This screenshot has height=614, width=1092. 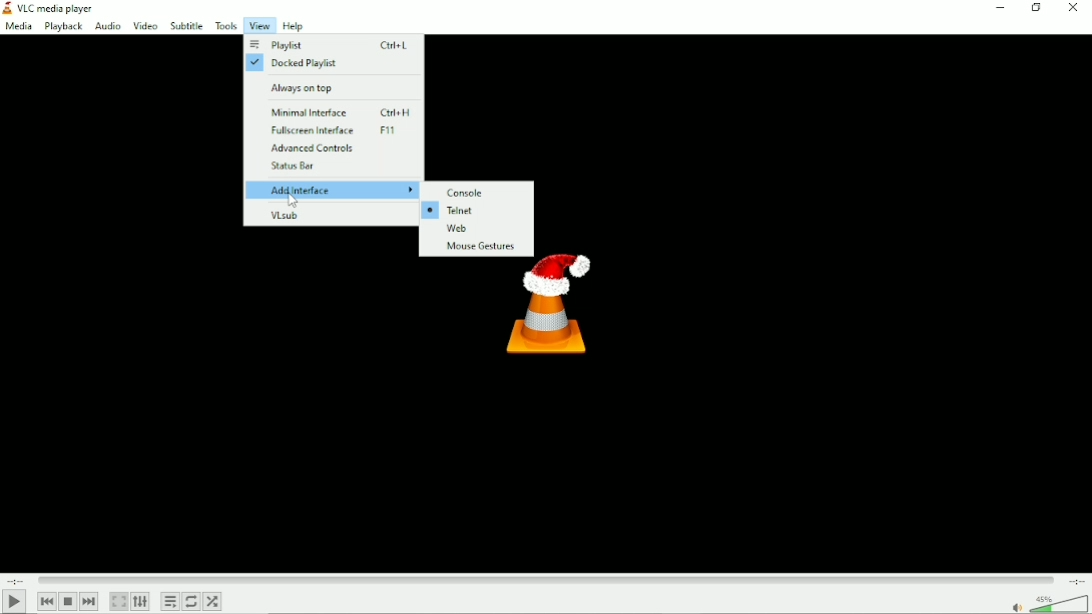 I want to click on Toggle video in fullscreen, so click(x=118, y=602).